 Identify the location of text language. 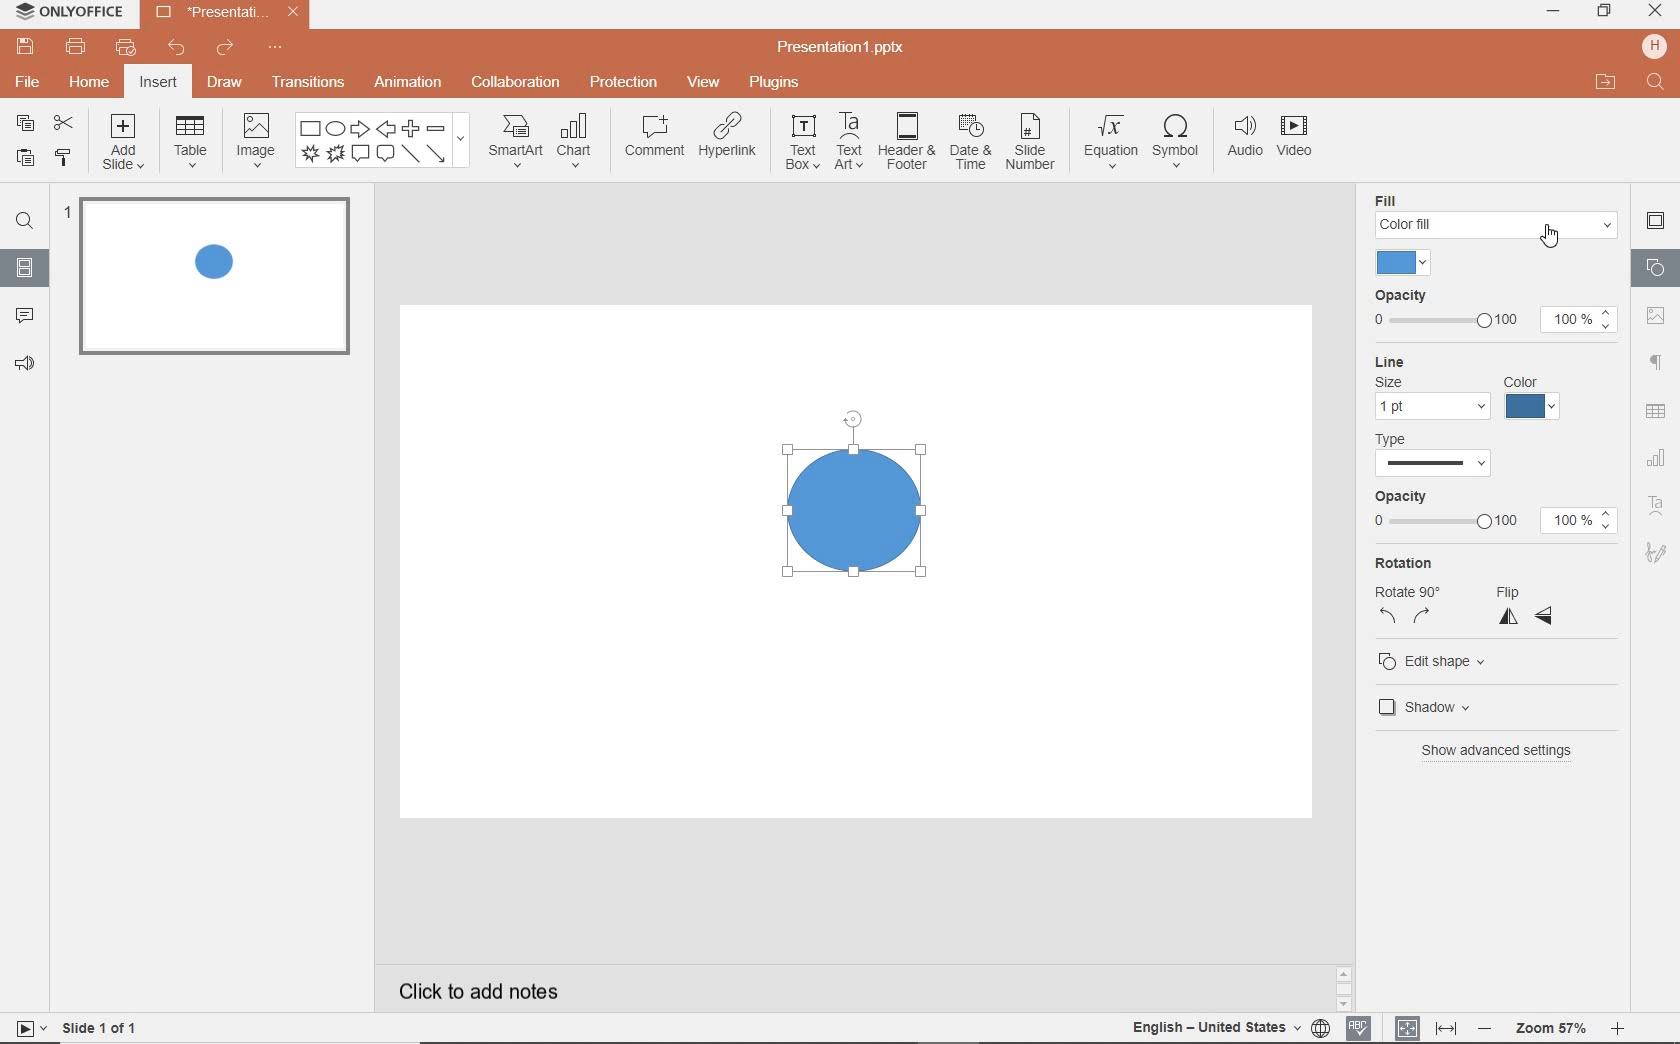
(1218, 1029).